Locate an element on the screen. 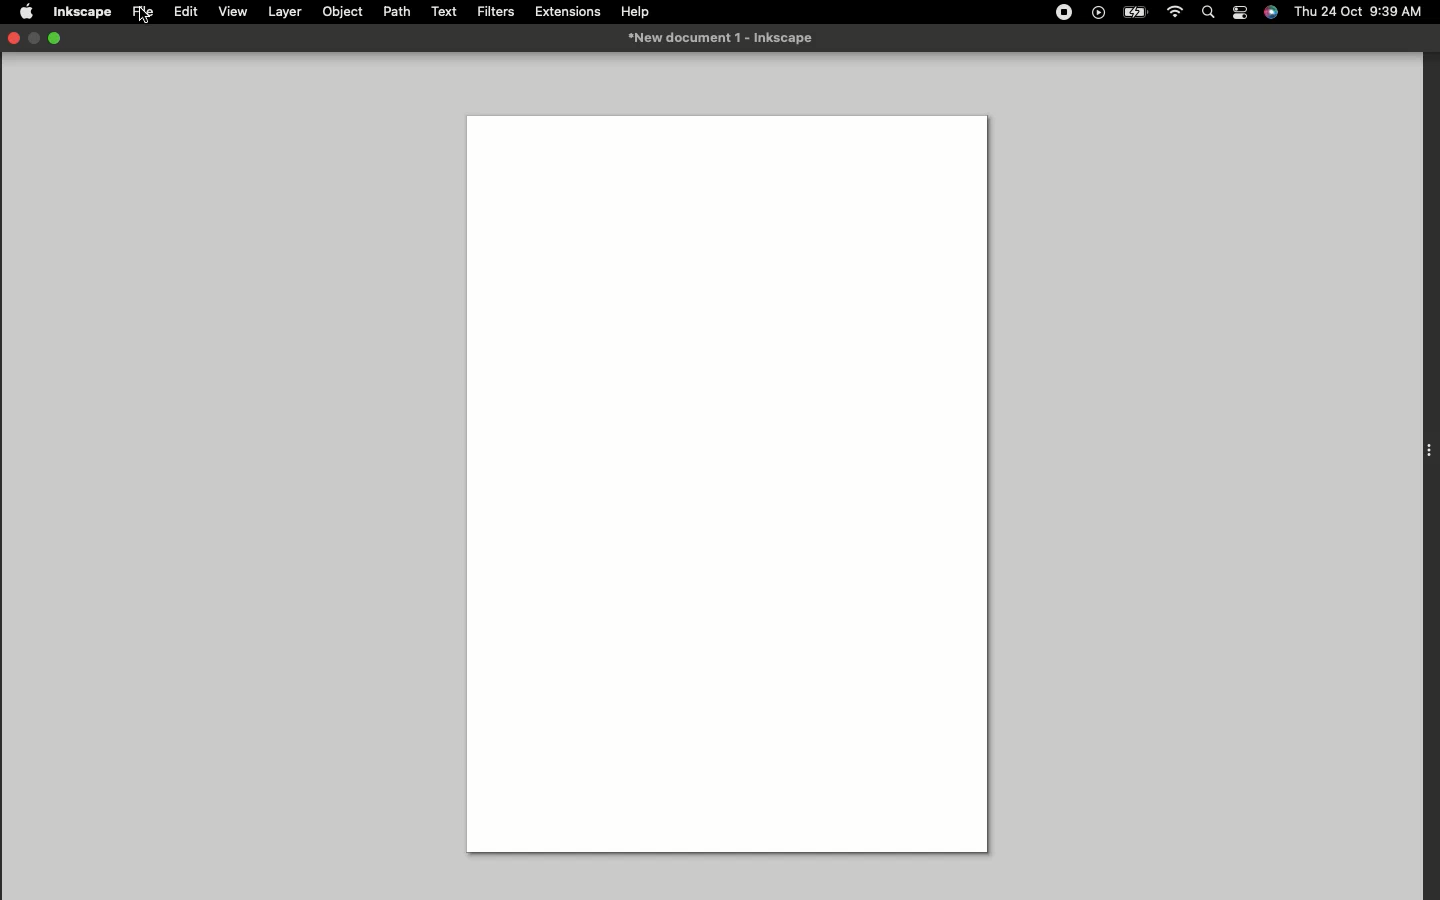 The width and height of the screenshot is (1440, 900). Internet is located at coordinates (1176, 12).